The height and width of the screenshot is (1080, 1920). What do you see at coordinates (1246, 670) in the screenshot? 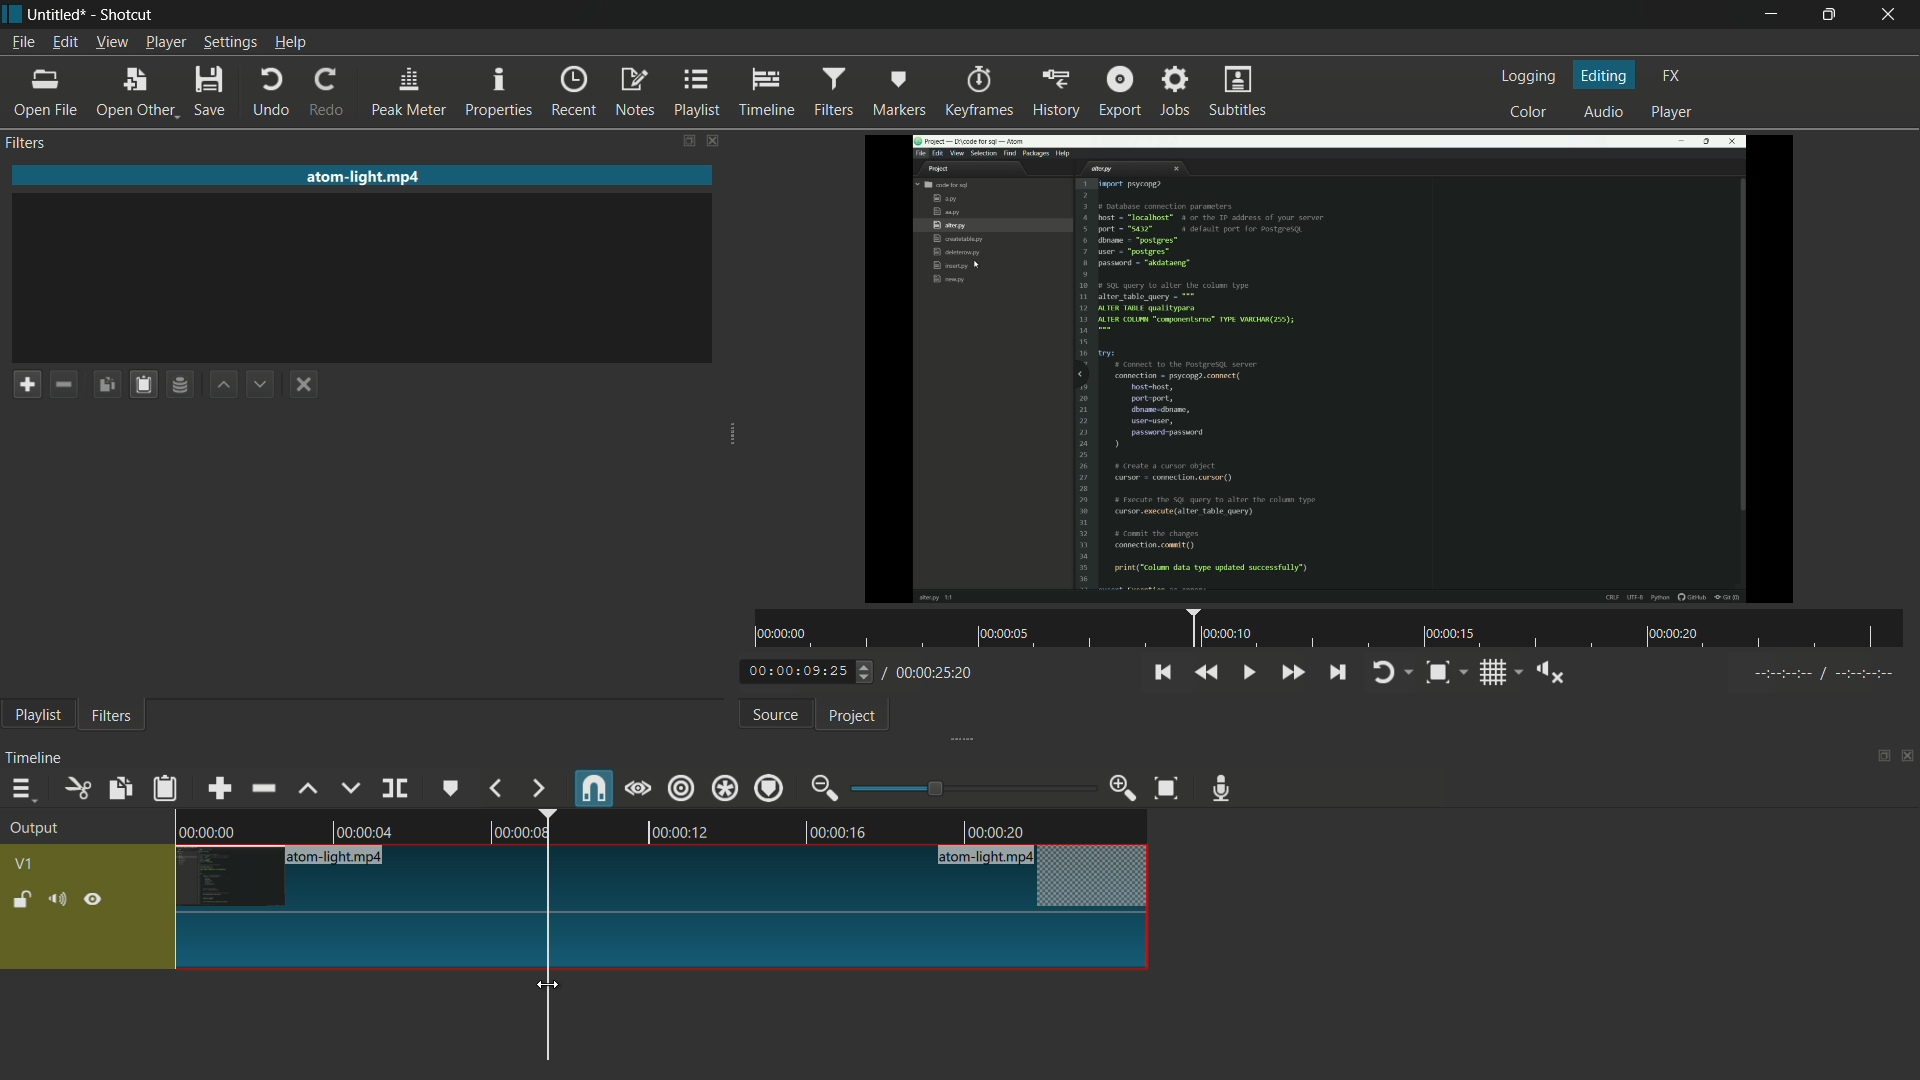
I see `toggle play or pause` at bounding box center [1246, 670].